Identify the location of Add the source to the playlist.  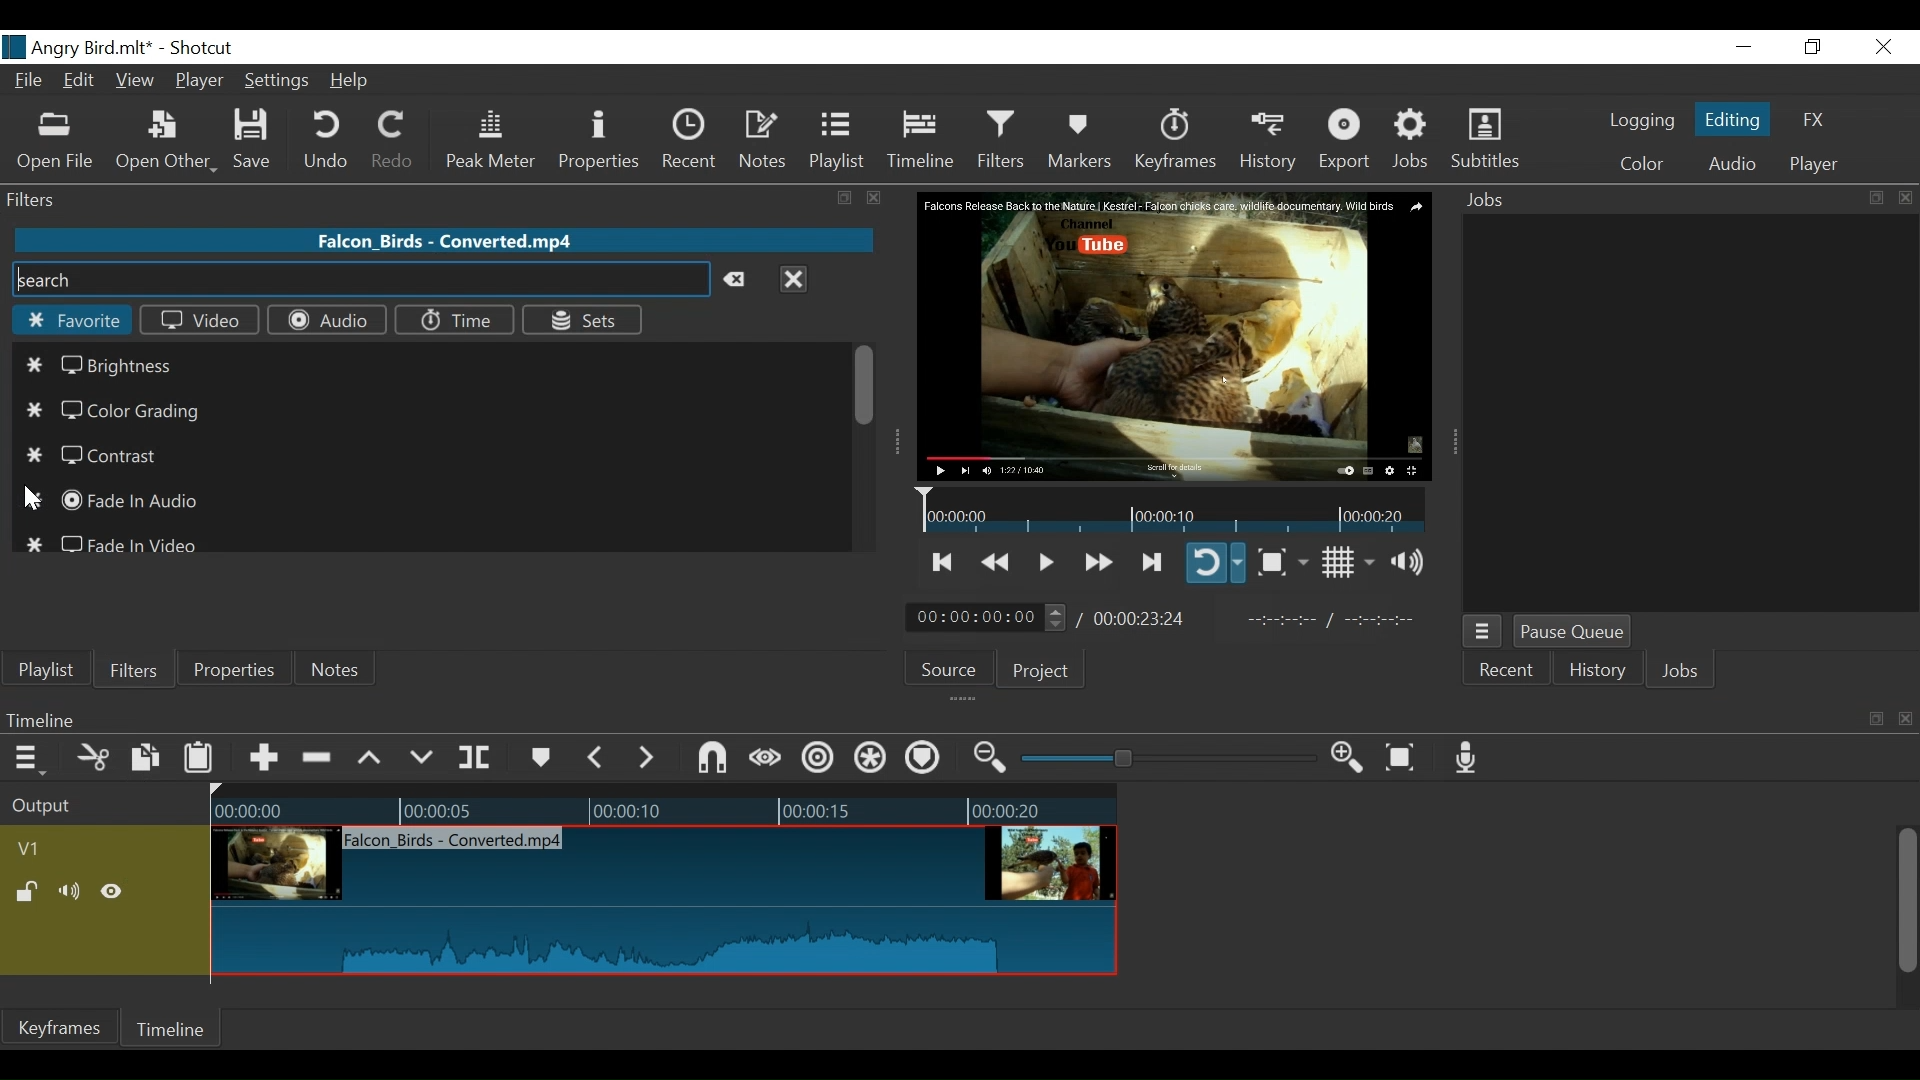
(93, 622).